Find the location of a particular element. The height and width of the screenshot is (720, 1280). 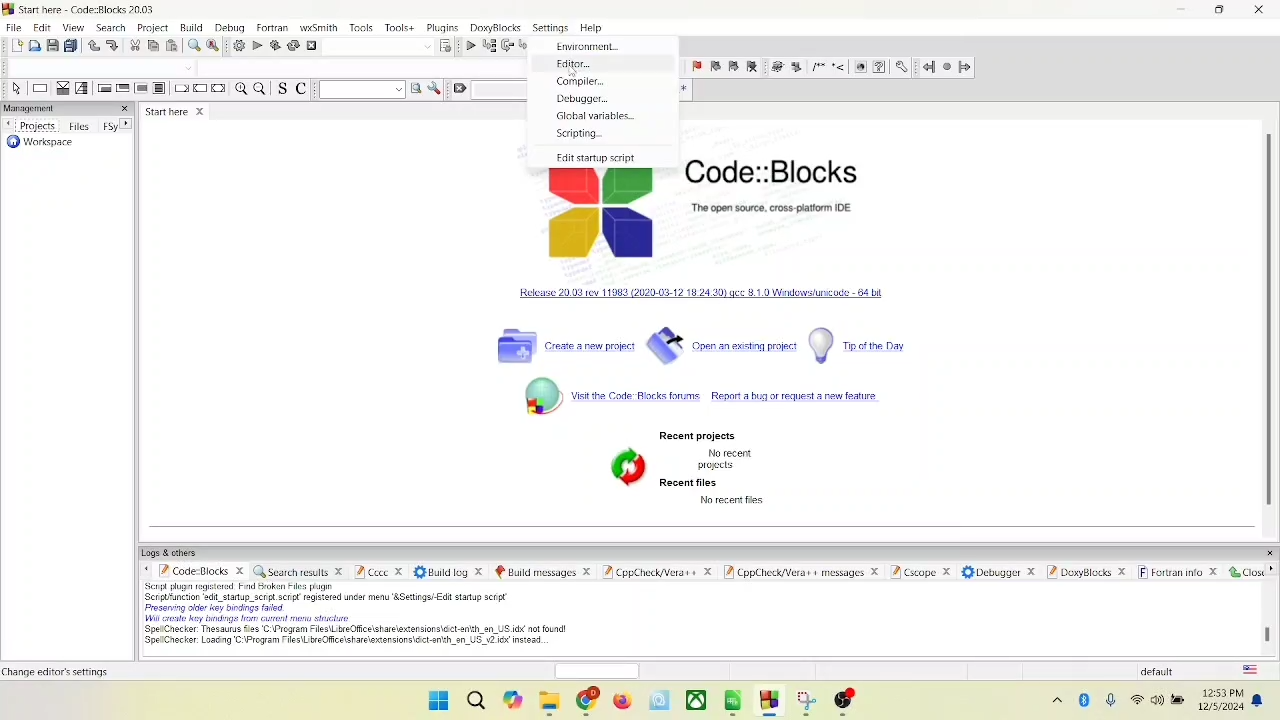

jump back is located at coordinates (926, 67).